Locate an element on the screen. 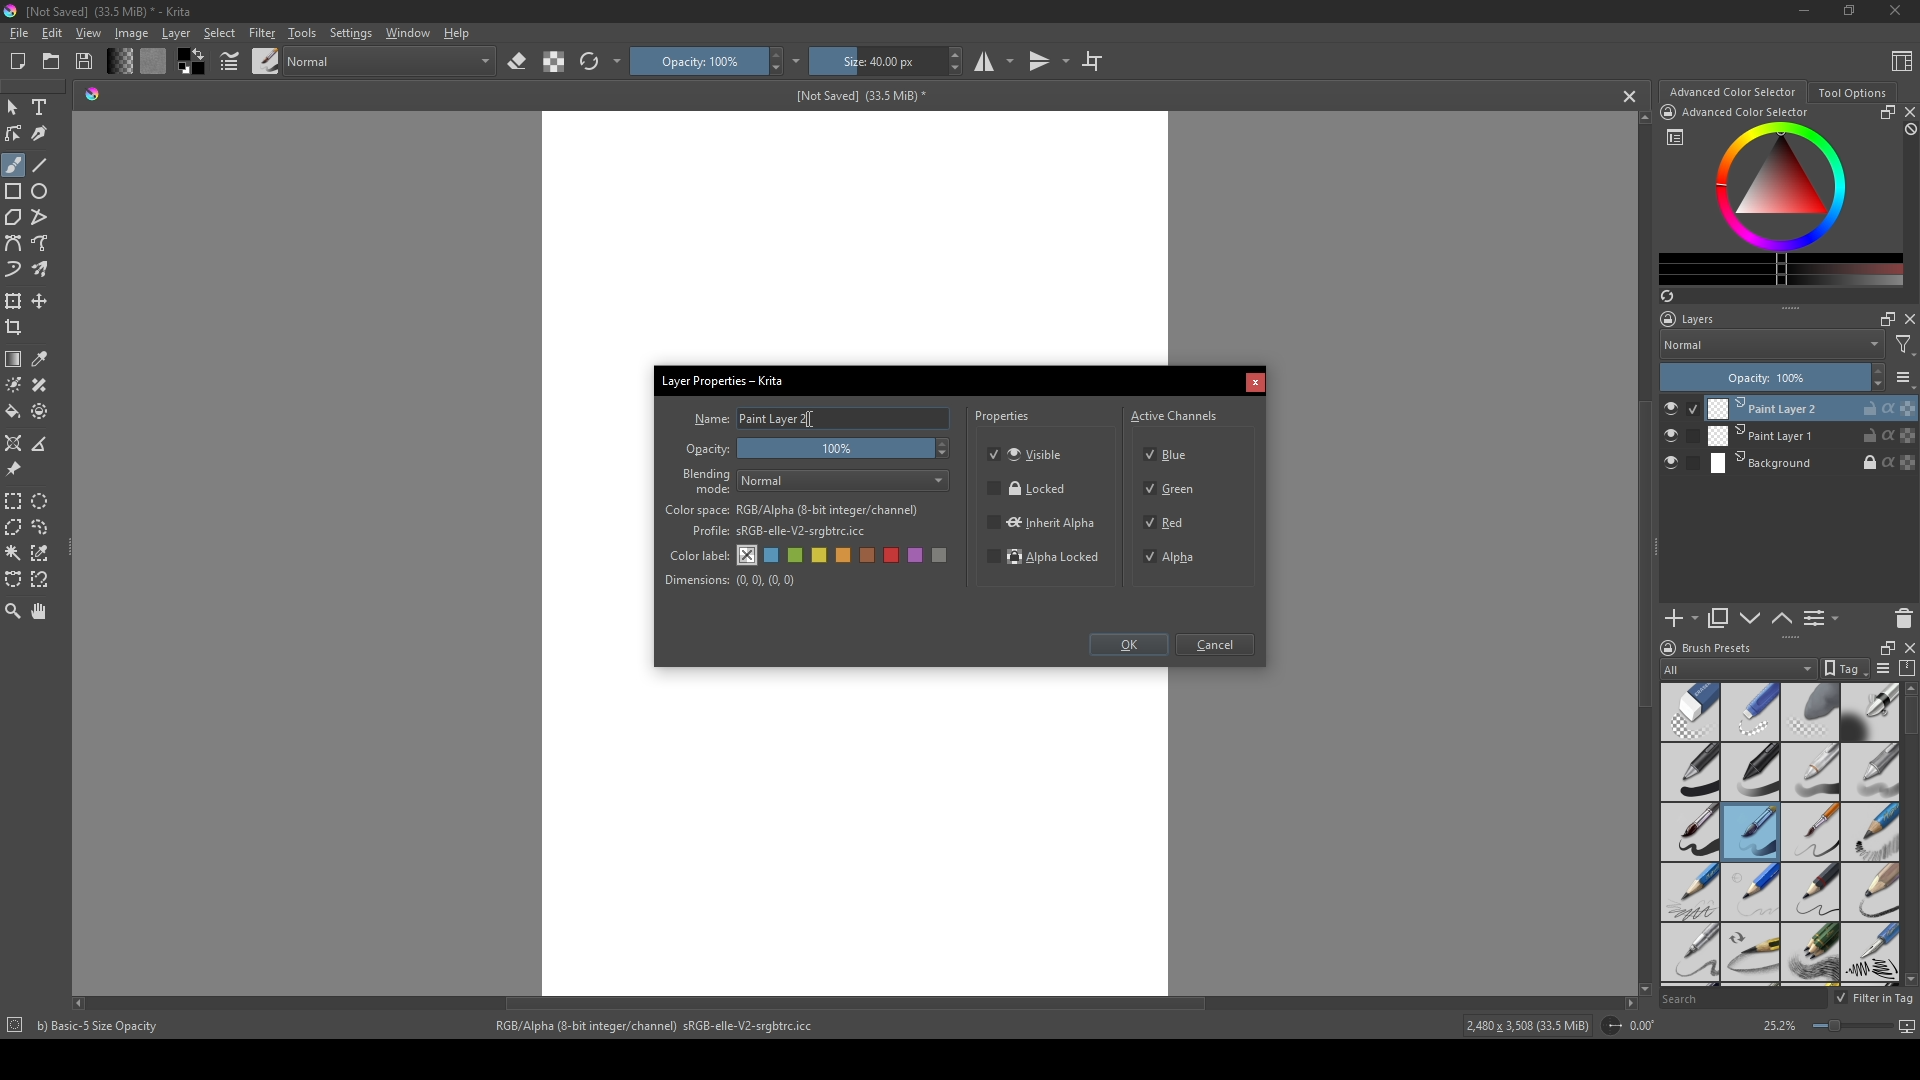  Select is located at coordinates (220, 33).